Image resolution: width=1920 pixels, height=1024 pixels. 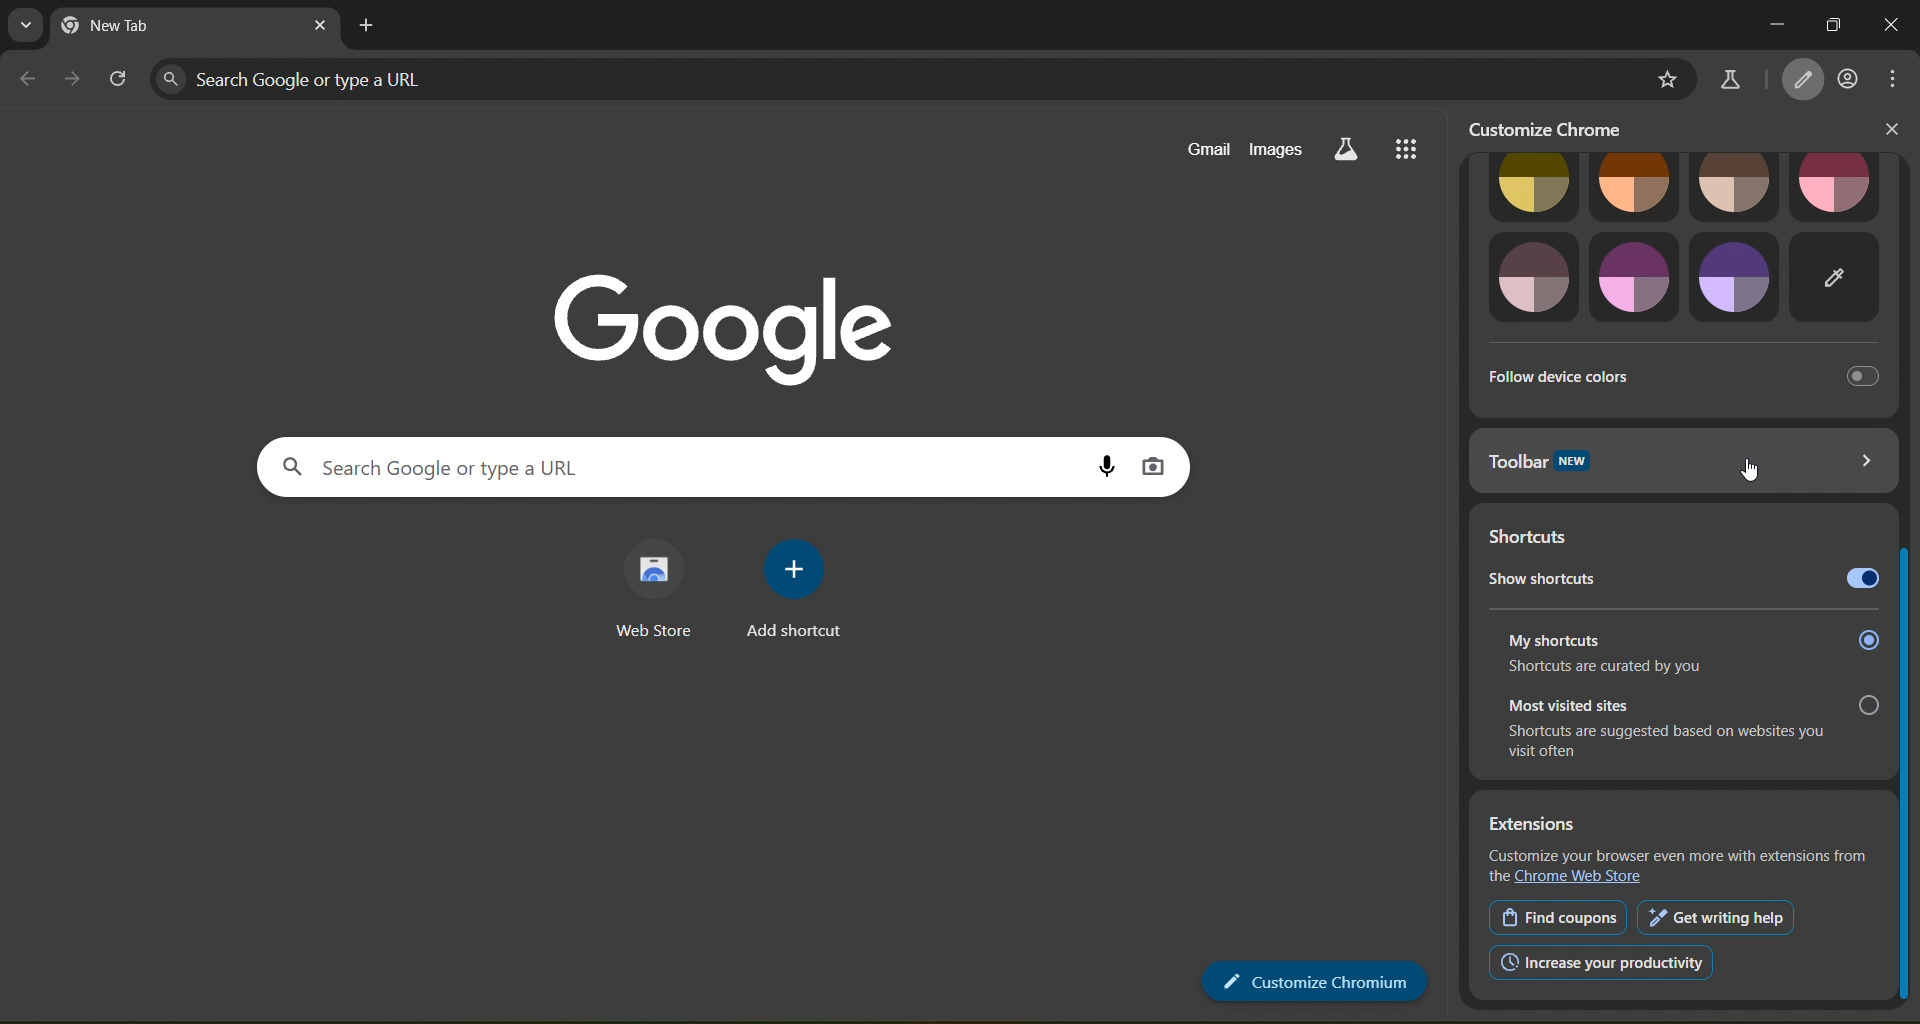 I want to click on customize chrome, so click(x=1804, y=80).